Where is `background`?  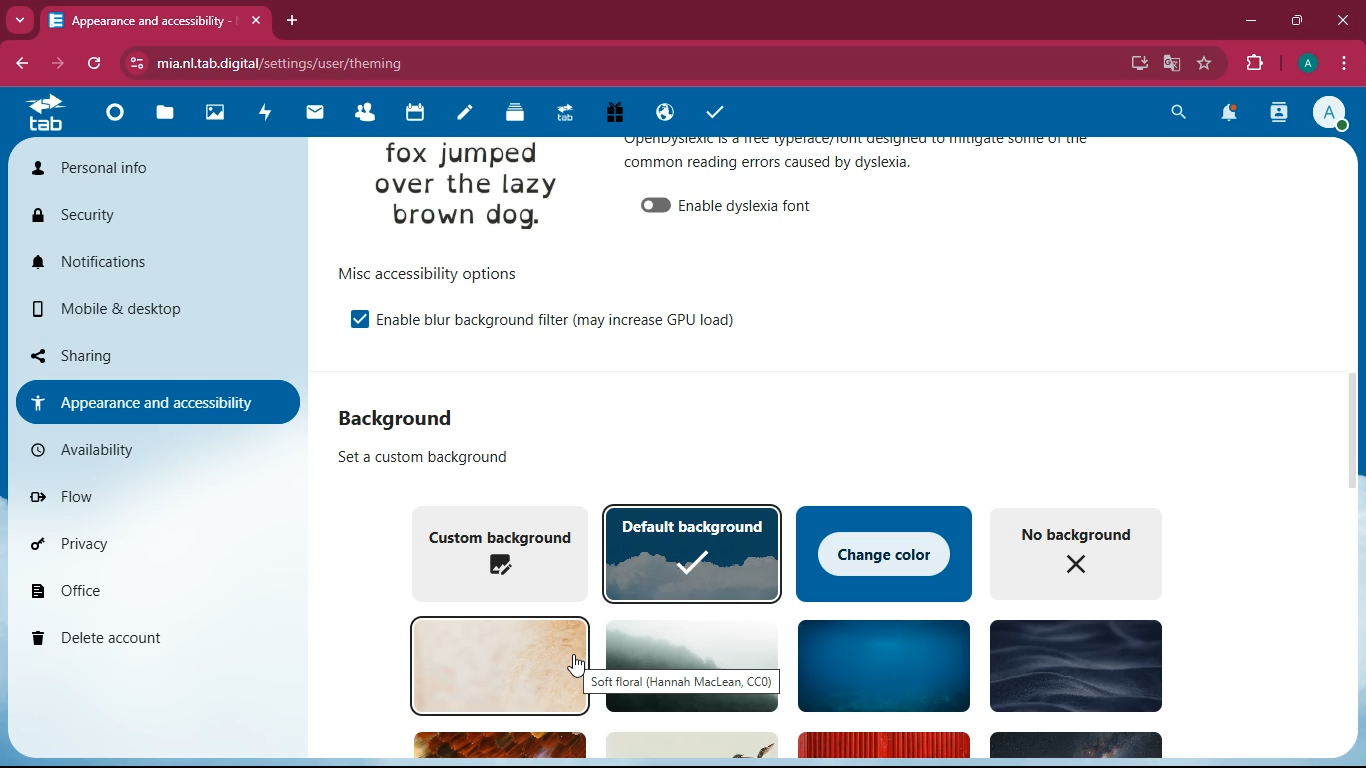 background is located at coordinates (879, 665).